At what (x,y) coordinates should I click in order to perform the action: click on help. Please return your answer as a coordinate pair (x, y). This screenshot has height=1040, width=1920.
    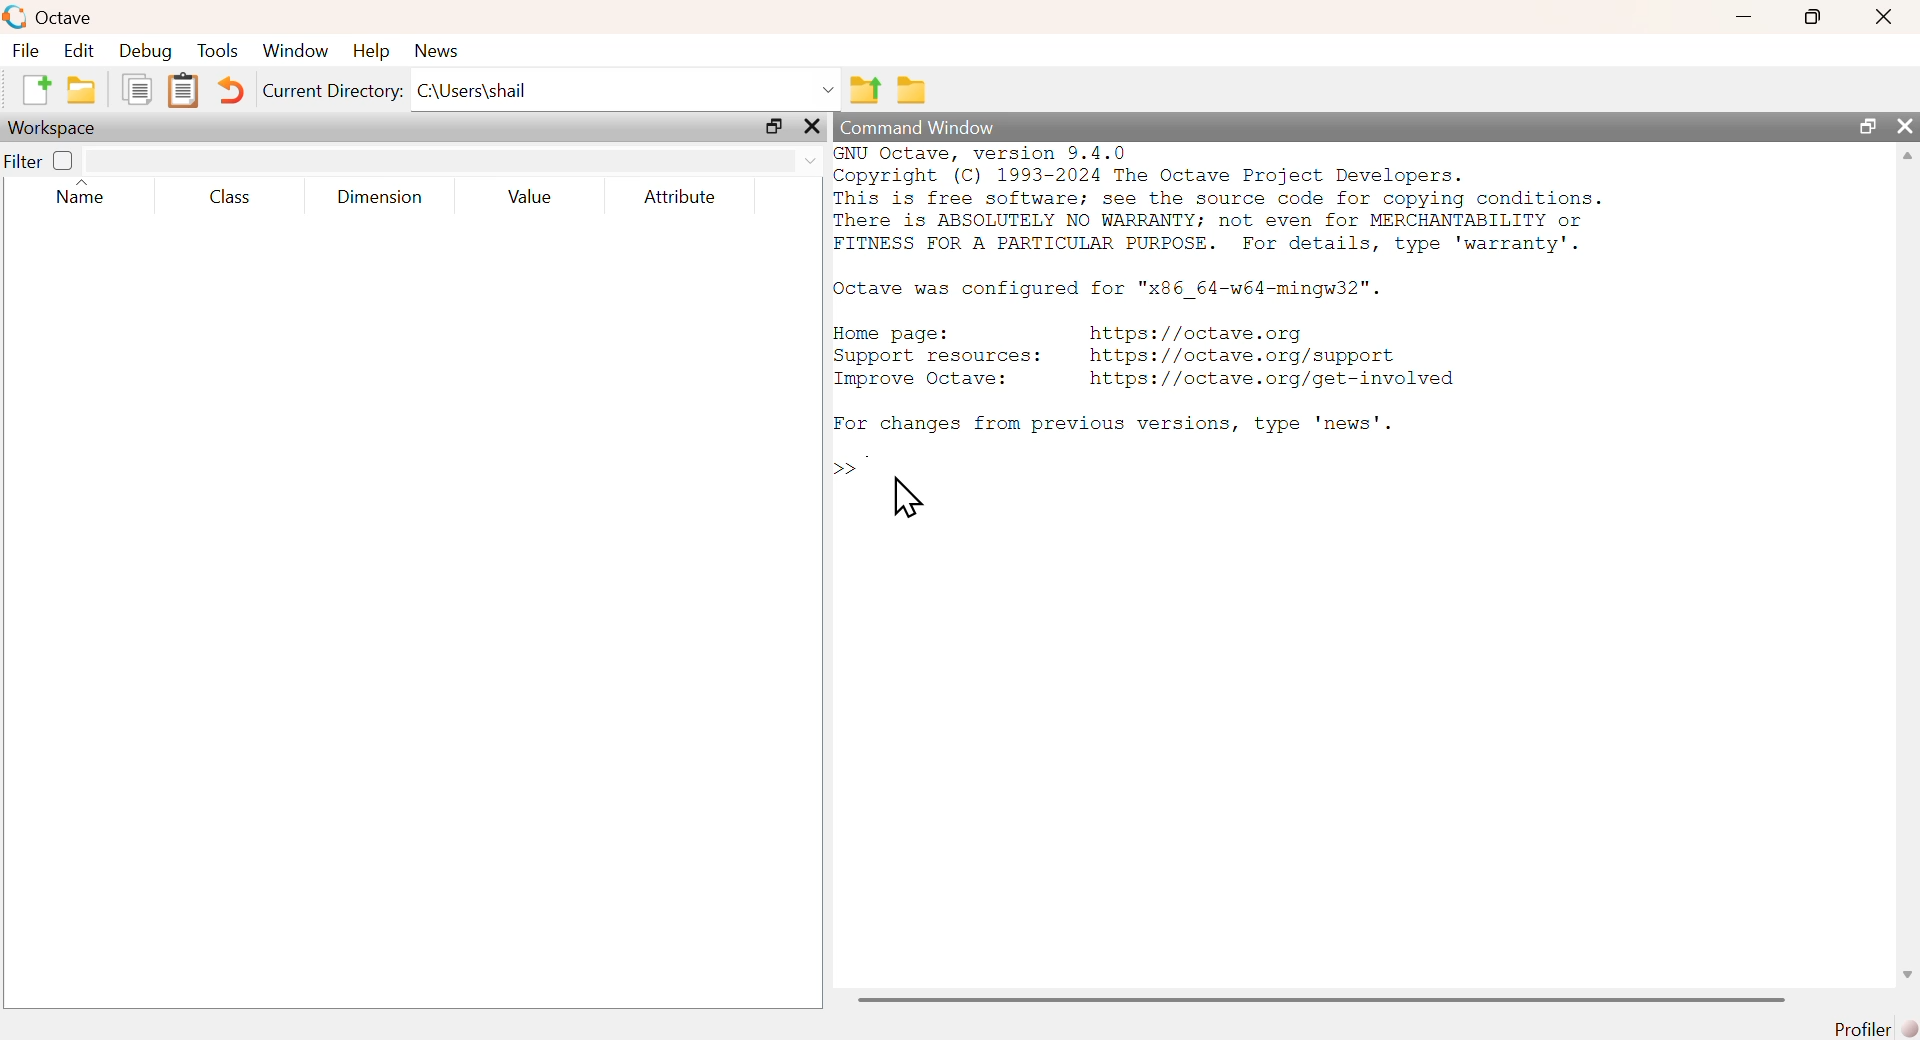
    Looking at the image, I should click on (376, 51).